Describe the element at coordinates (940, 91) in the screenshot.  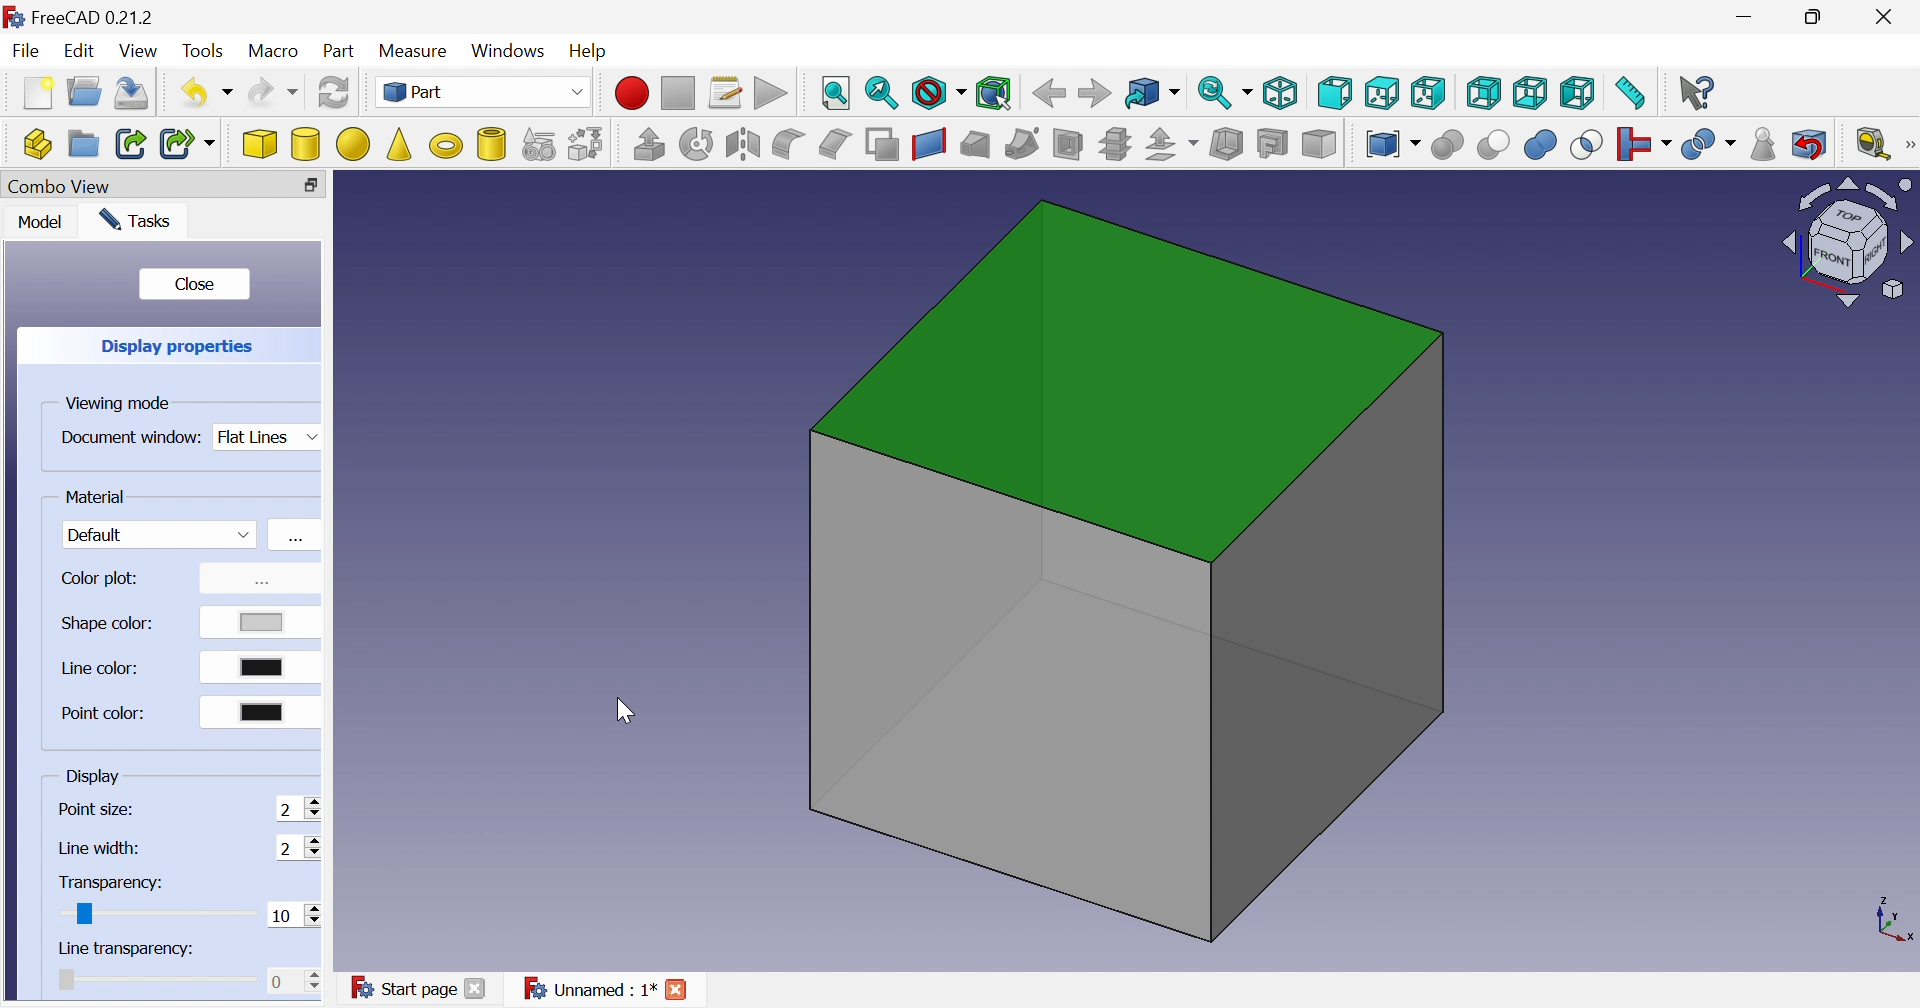
I see `Draw style` at that location.